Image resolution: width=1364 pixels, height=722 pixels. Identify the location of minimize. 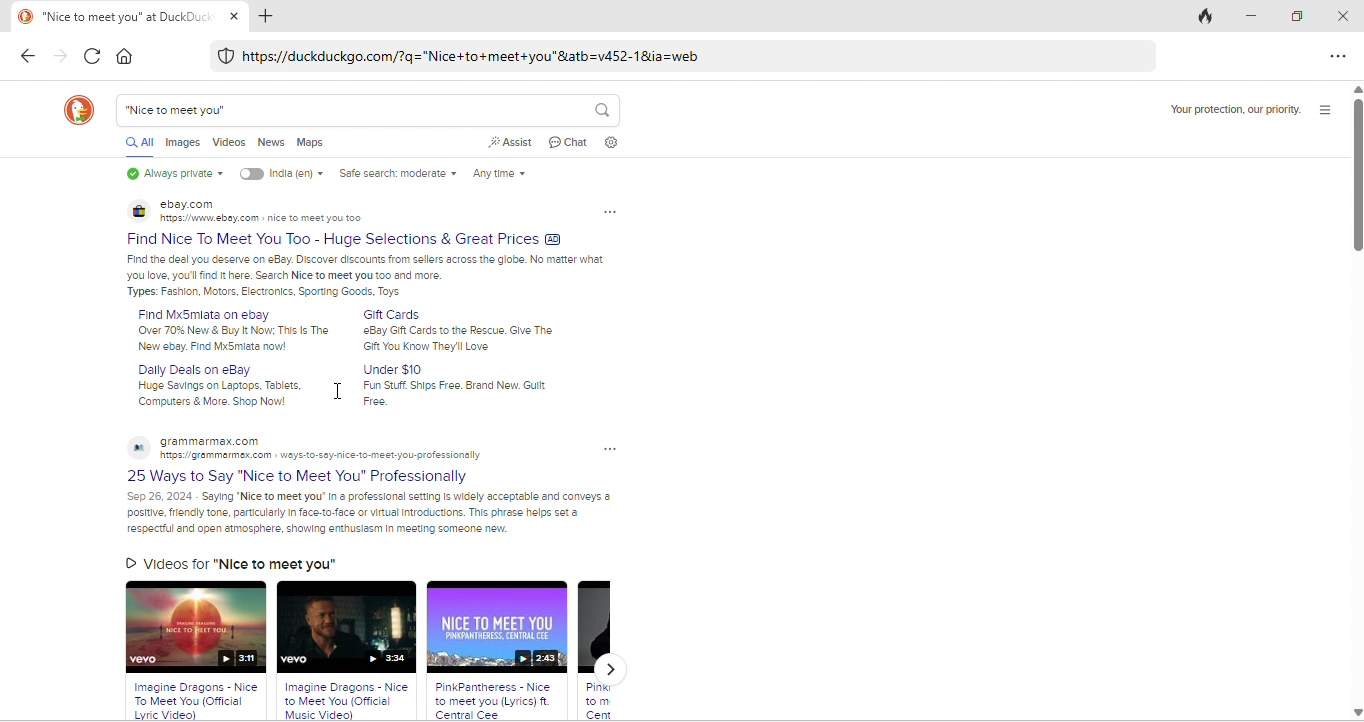
(1251, 14).